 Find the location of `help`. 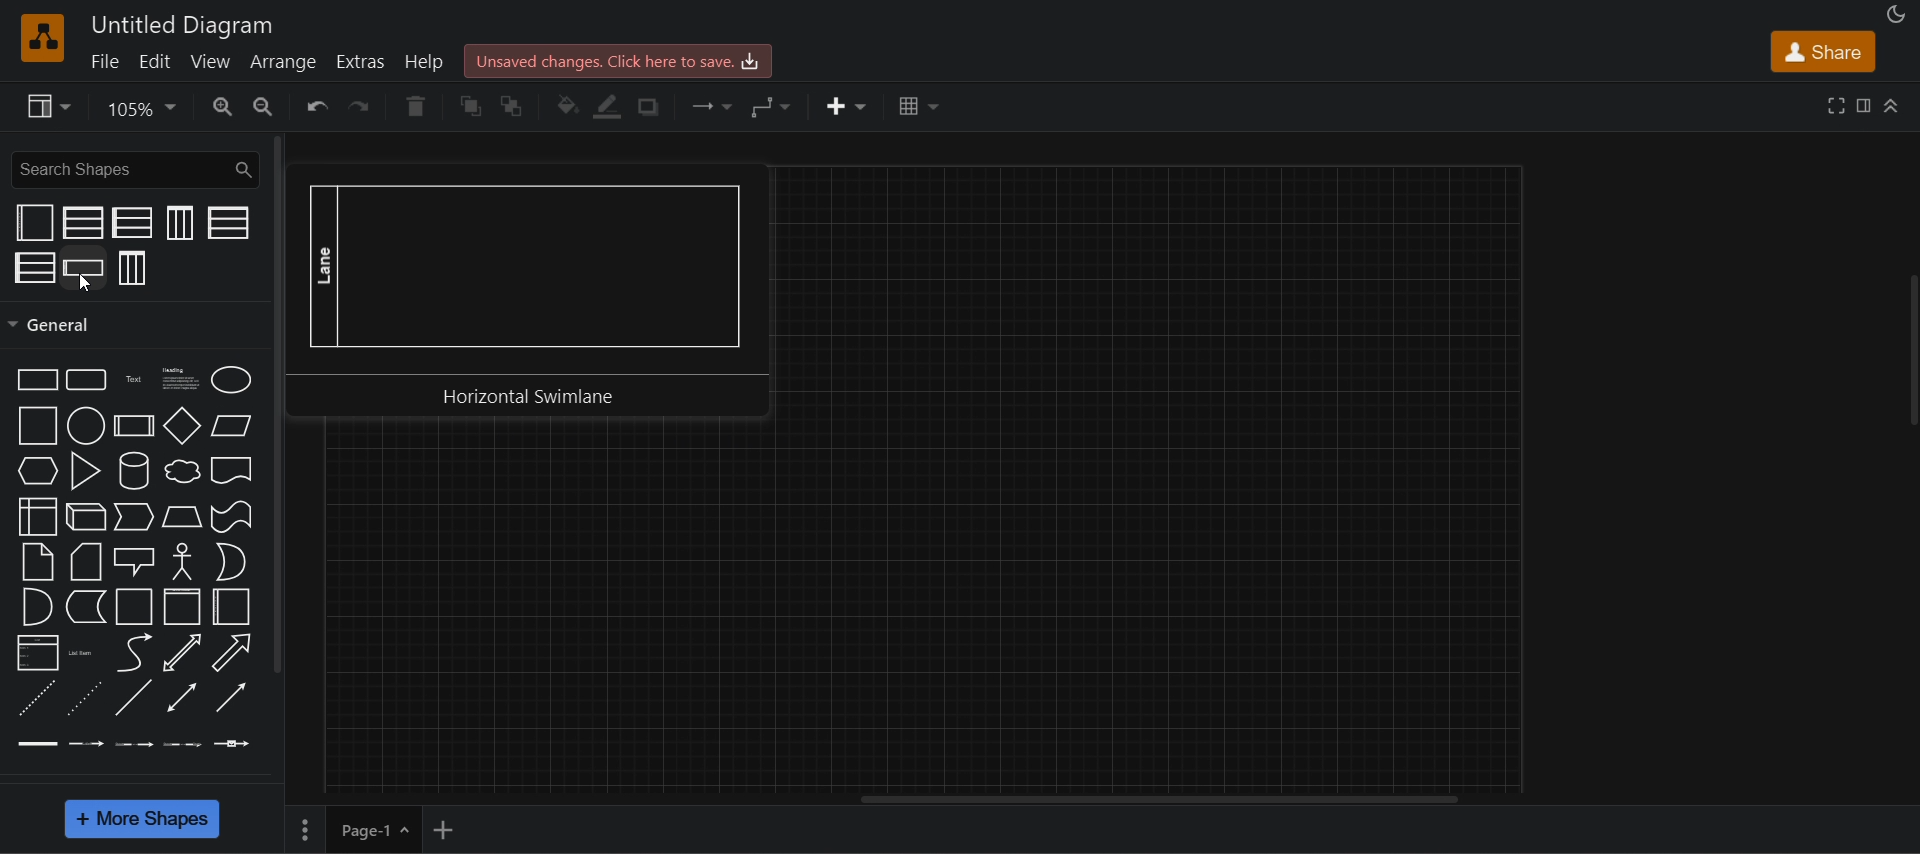

help is located at coordinates (430, 64).